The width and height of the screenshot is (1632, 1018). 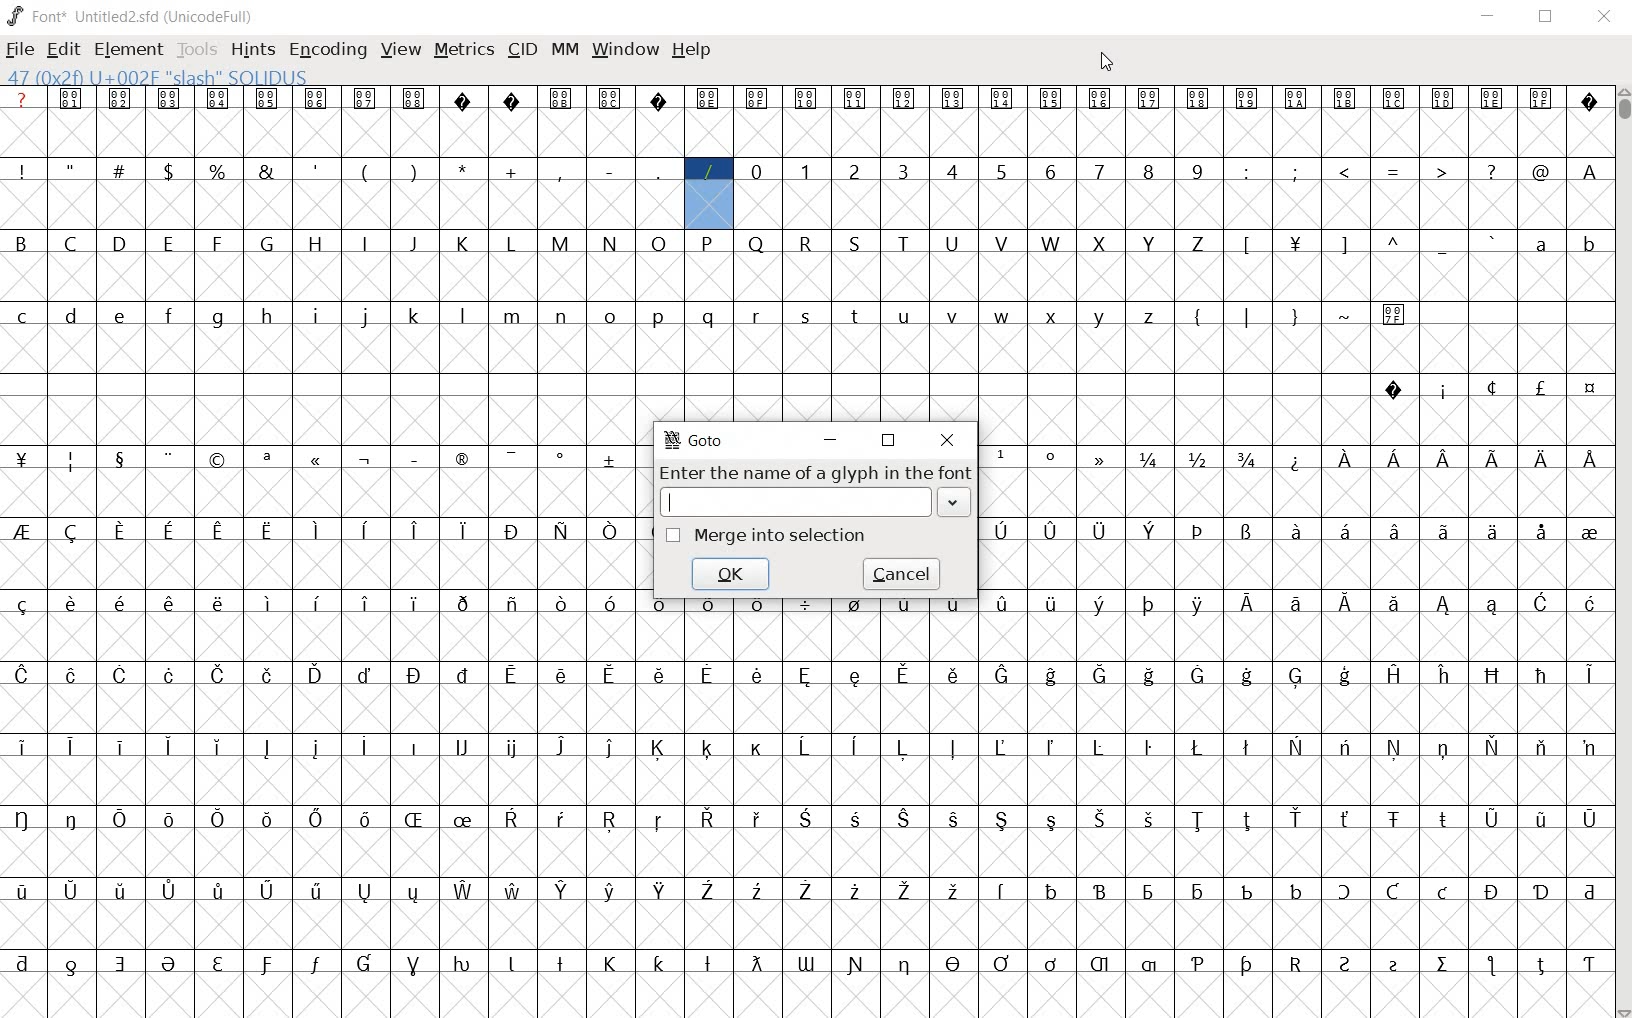 I want to click on glyph, so click(x=858, y=318).